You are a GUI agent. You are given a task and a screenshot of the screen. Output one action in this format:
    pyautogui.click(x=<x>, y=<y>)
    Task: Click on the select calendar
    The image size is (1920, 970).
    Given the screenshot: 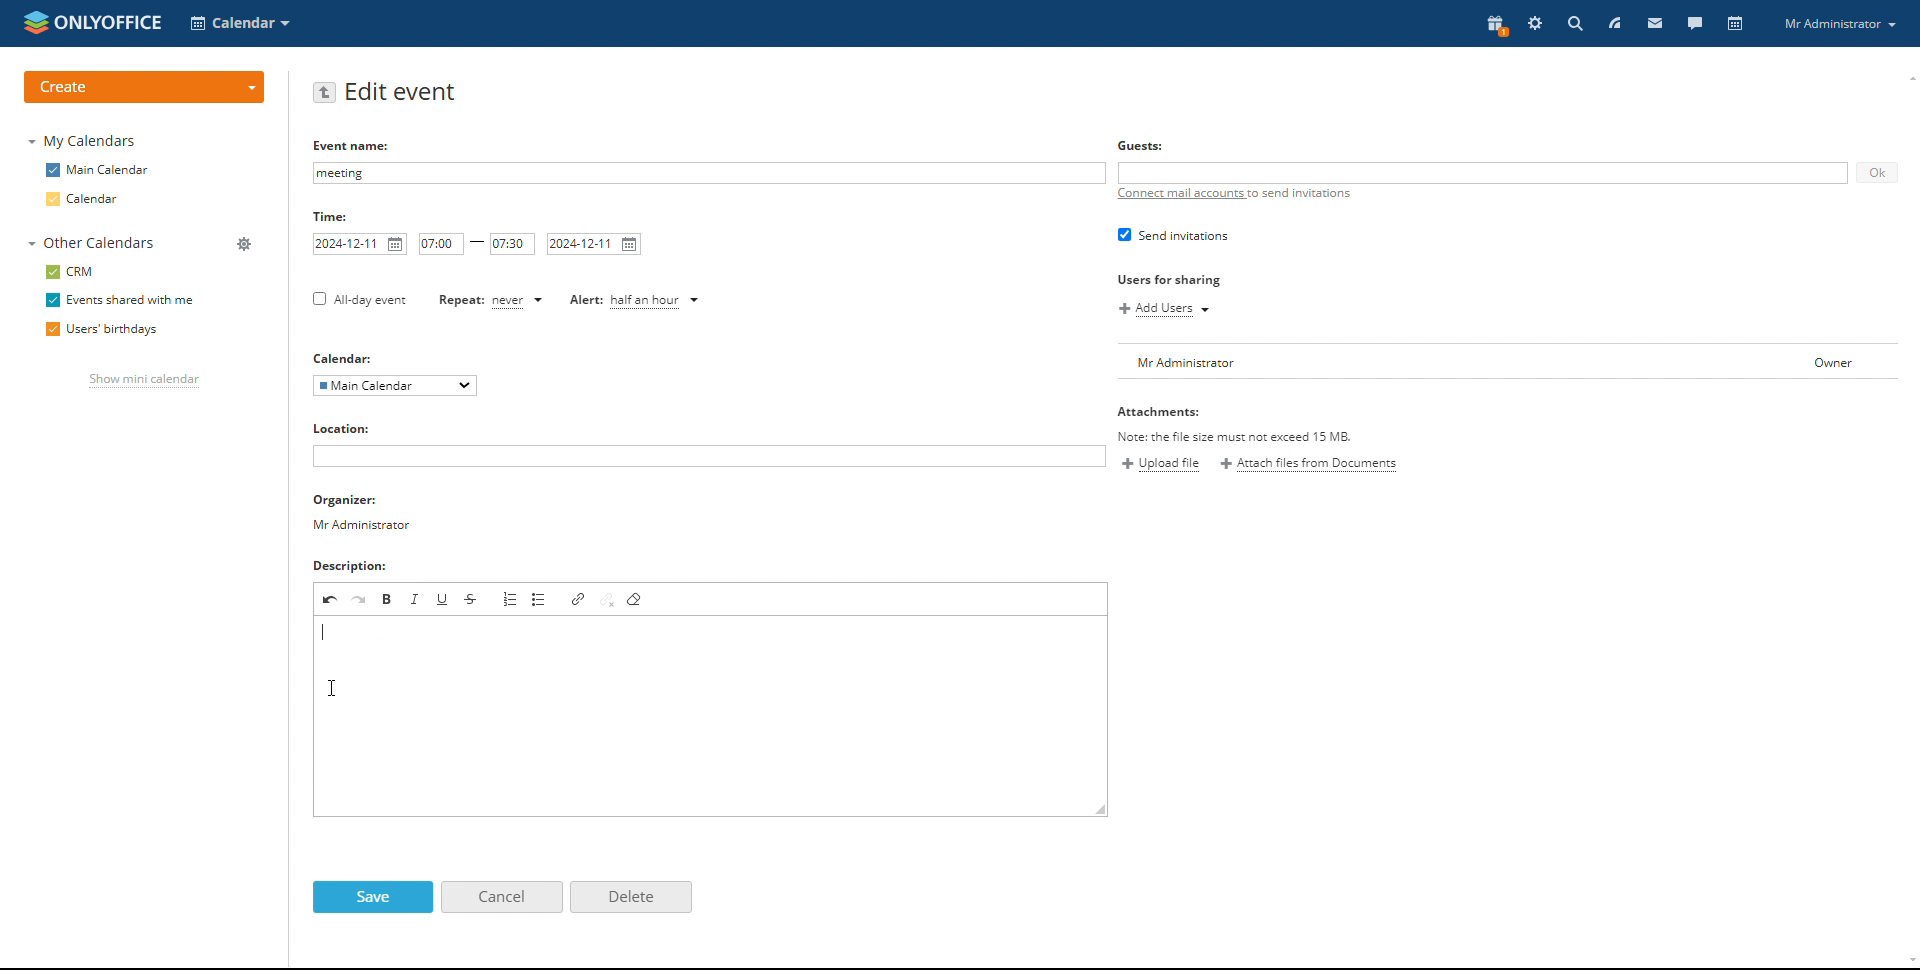 What is the action you would take?
    pyautogui.click(x=394, y=386)
    